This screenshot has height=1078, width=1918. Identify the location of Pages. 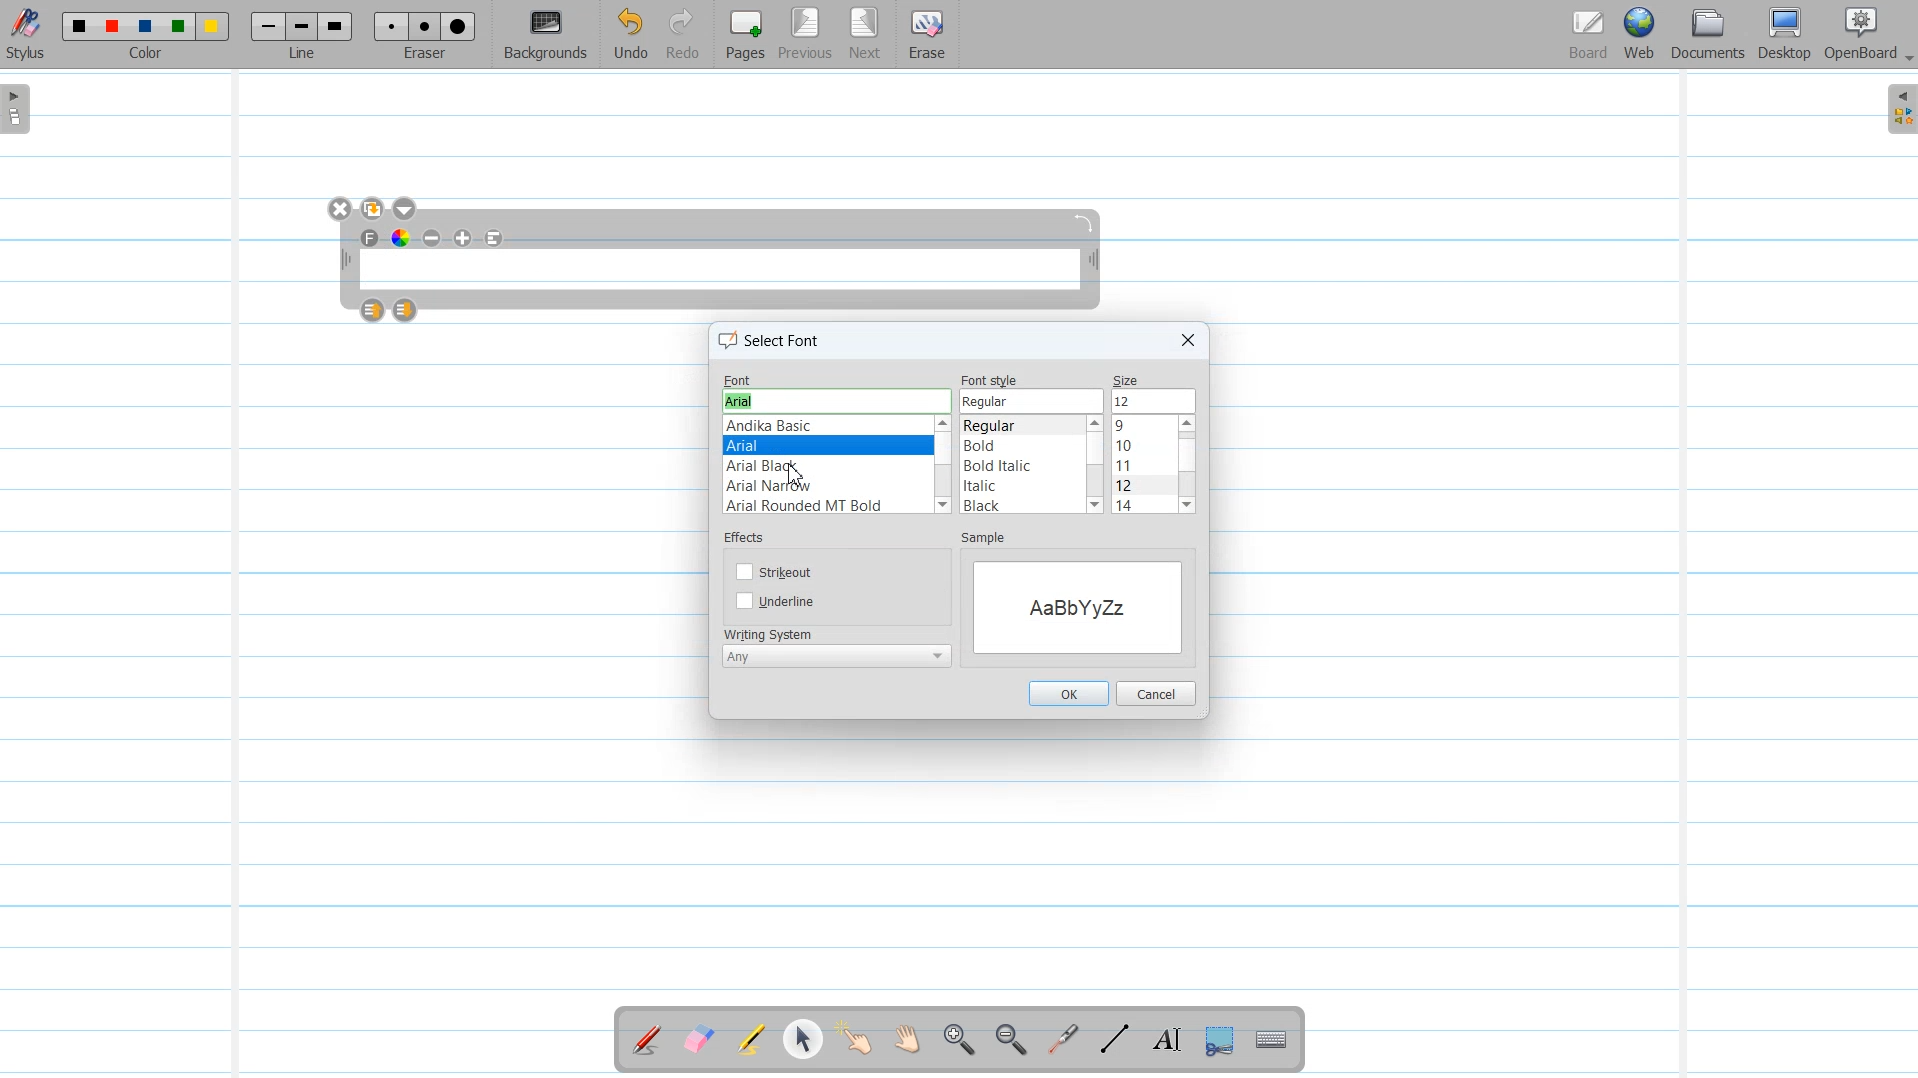
(743, 34).